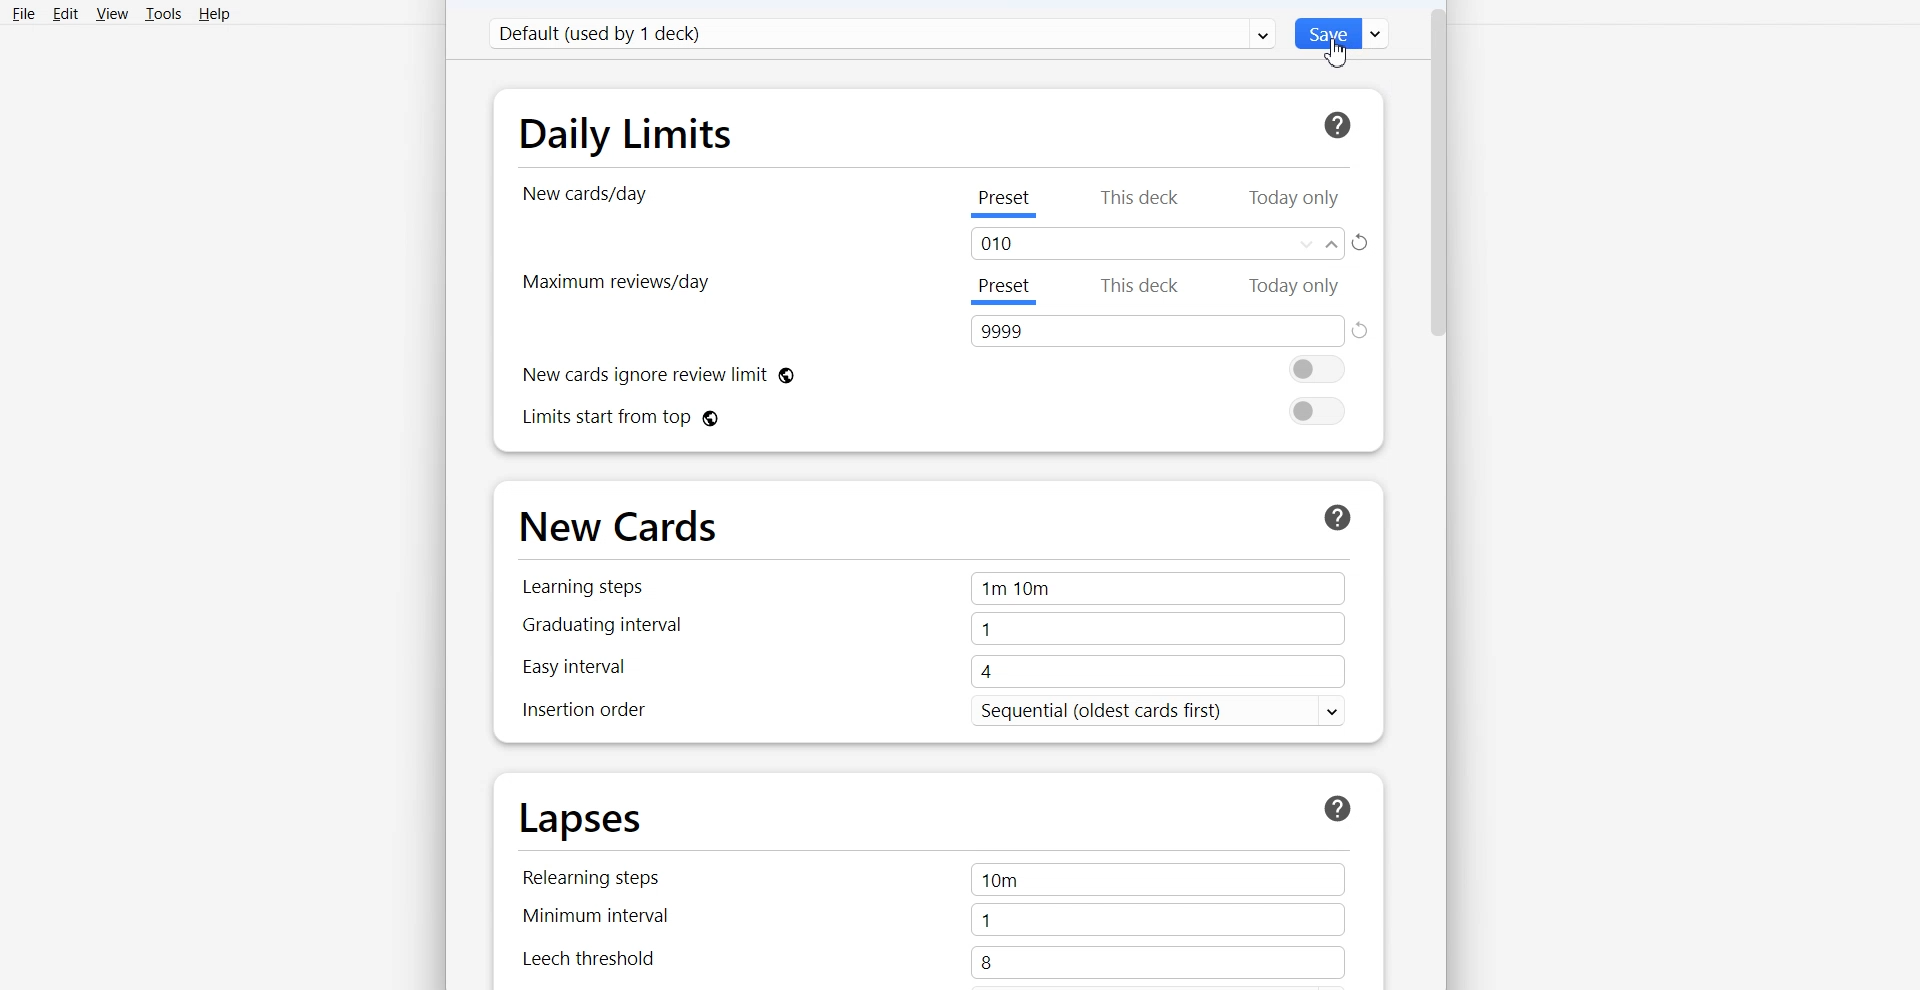 Image resolution: width=1920 pixels, height=990 pixels. I want to click on New Cards, so click(622, 527).